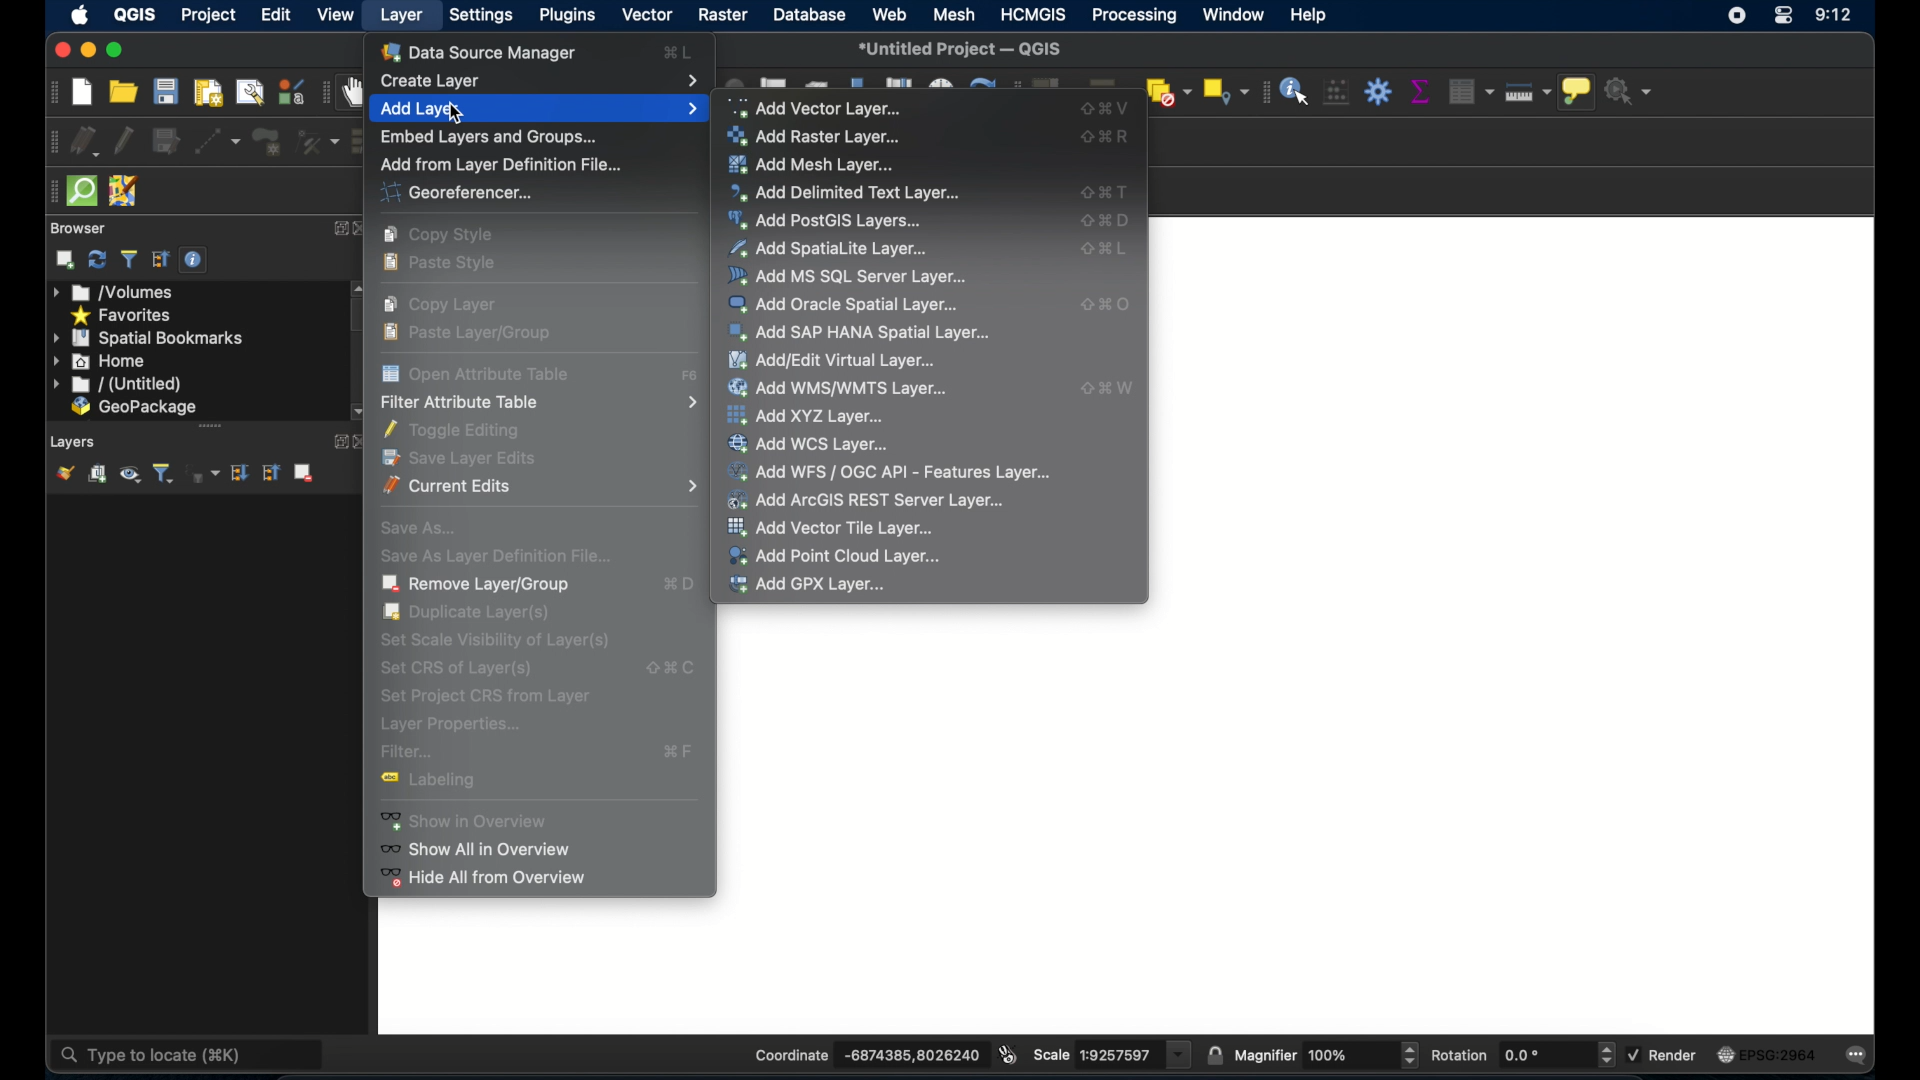 The height and width of the screenshot is (1080, 1920). Describe the element at coordinates (448, 305) in the screenshot. I see `Copy layer` at that location.